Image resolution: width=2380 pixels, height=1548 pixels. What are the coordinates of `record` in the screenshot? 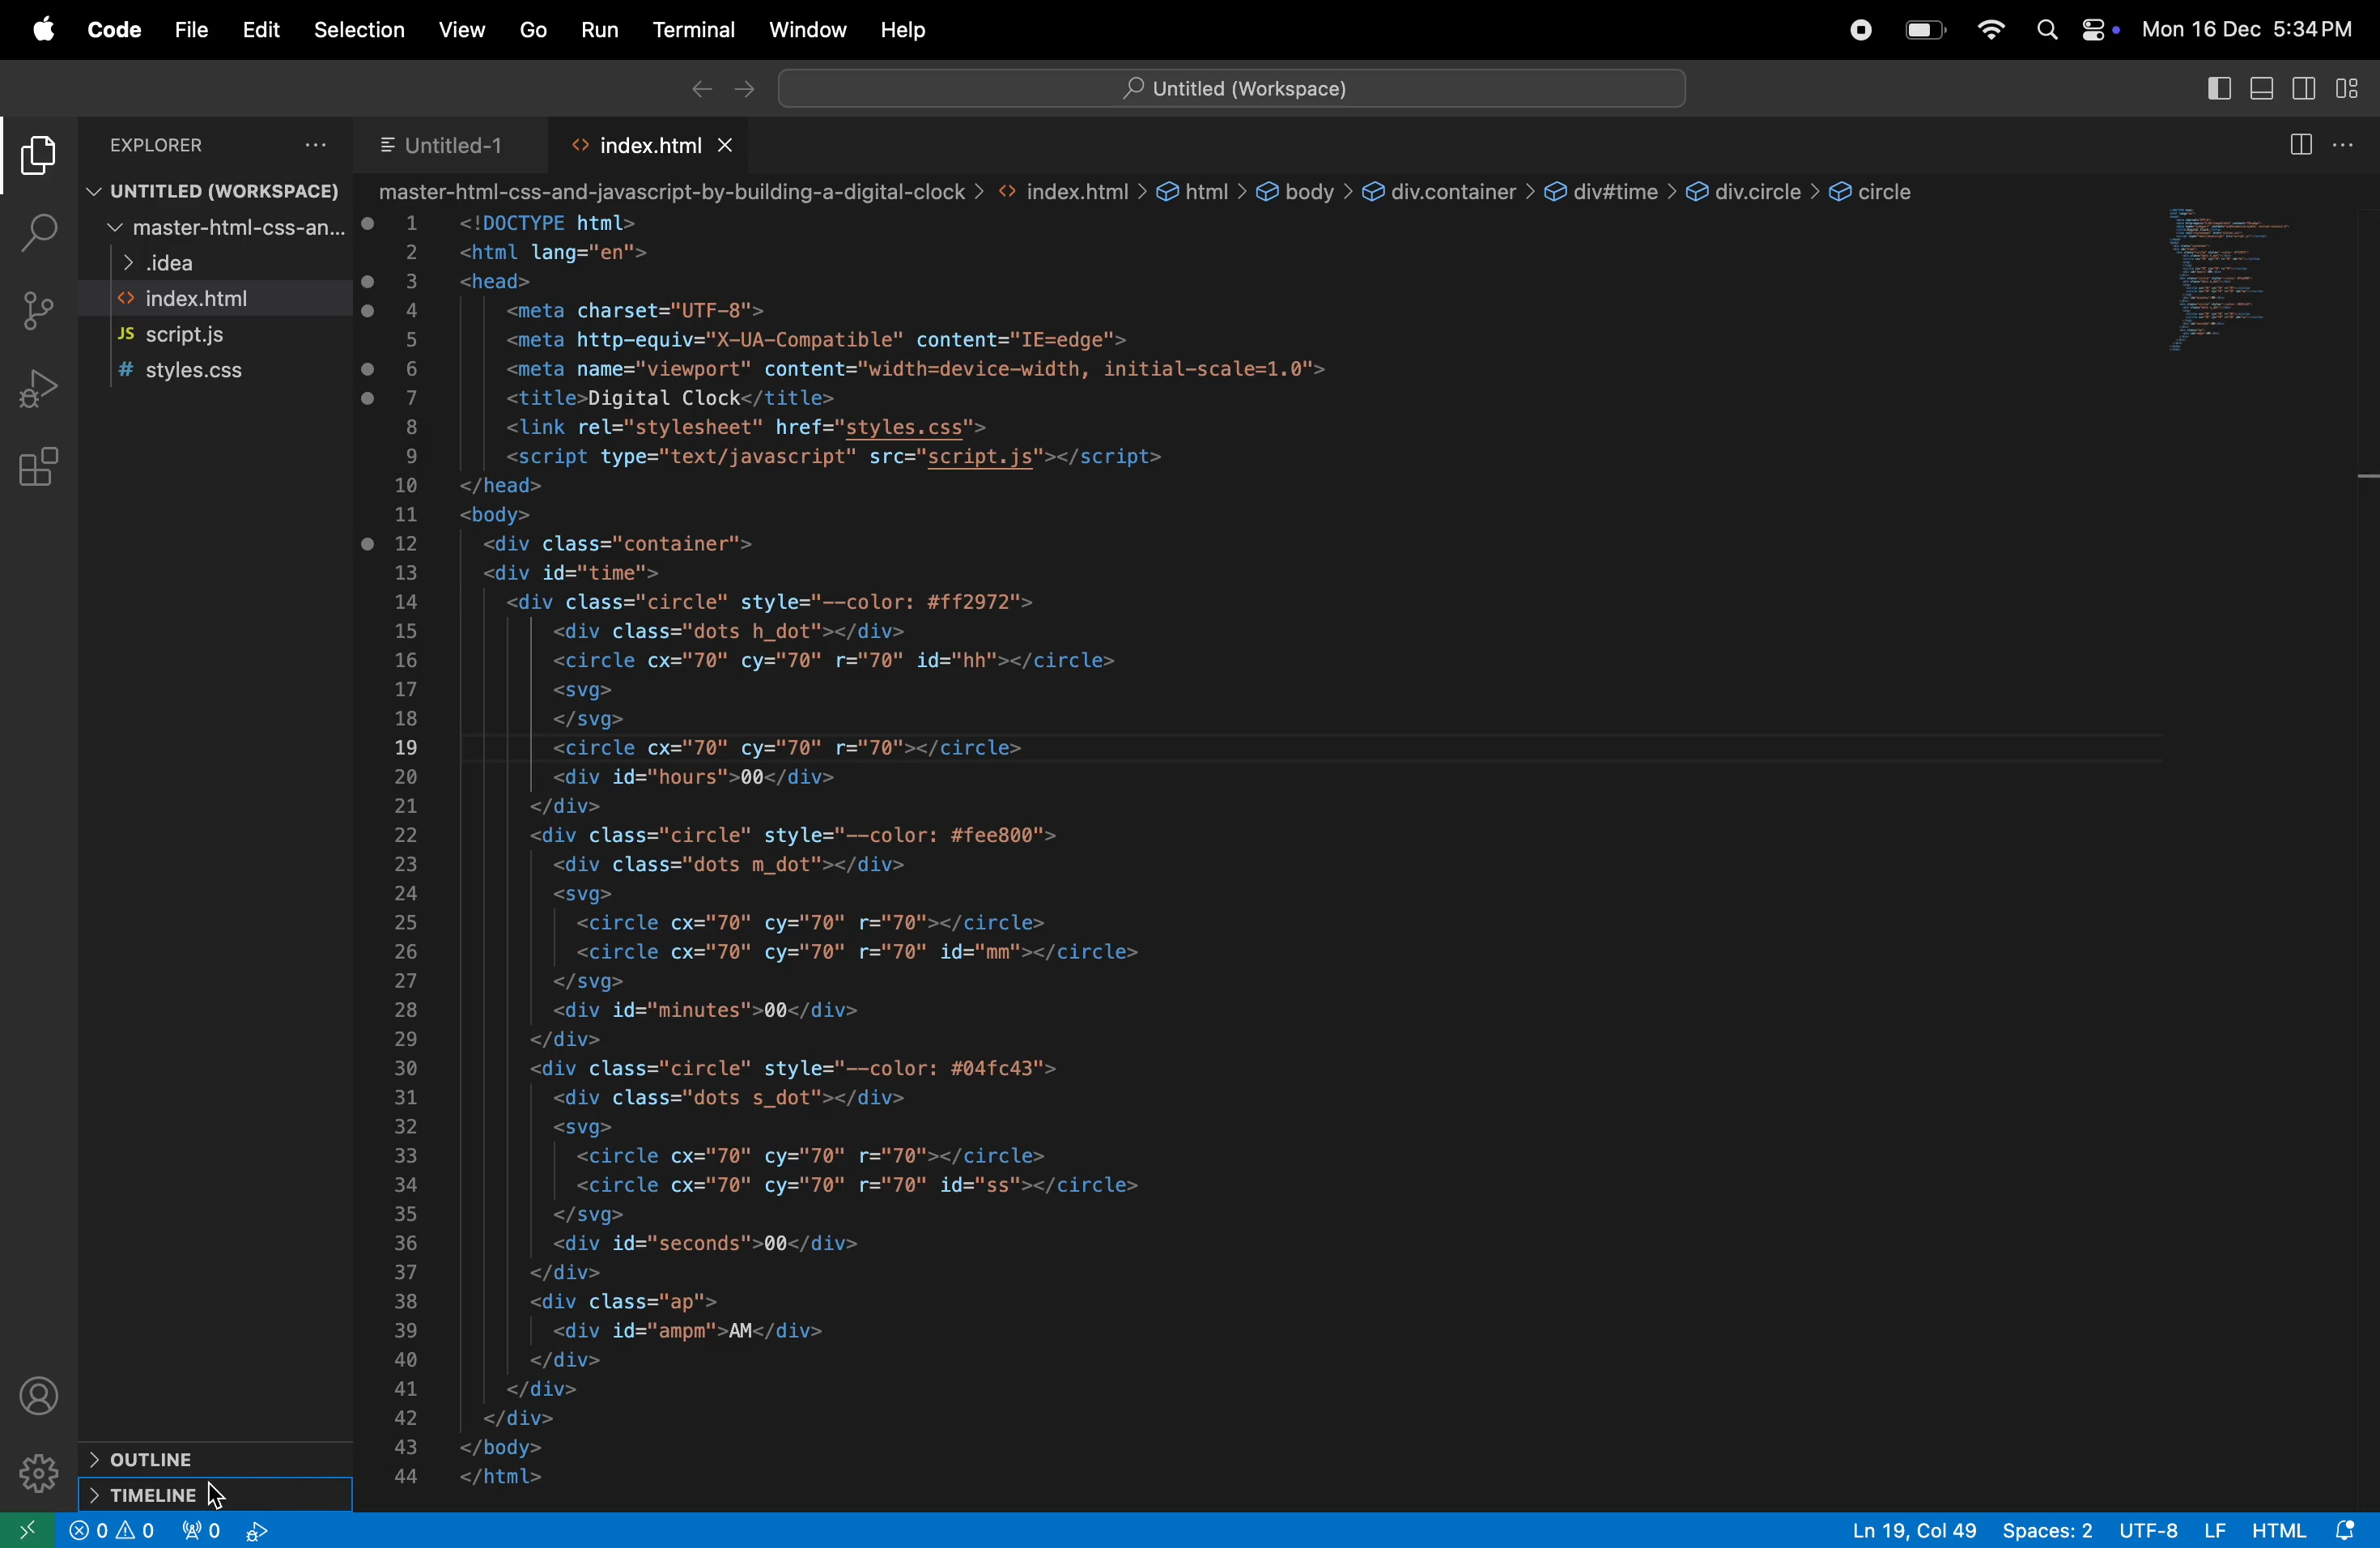 It's located at (1854, 30).